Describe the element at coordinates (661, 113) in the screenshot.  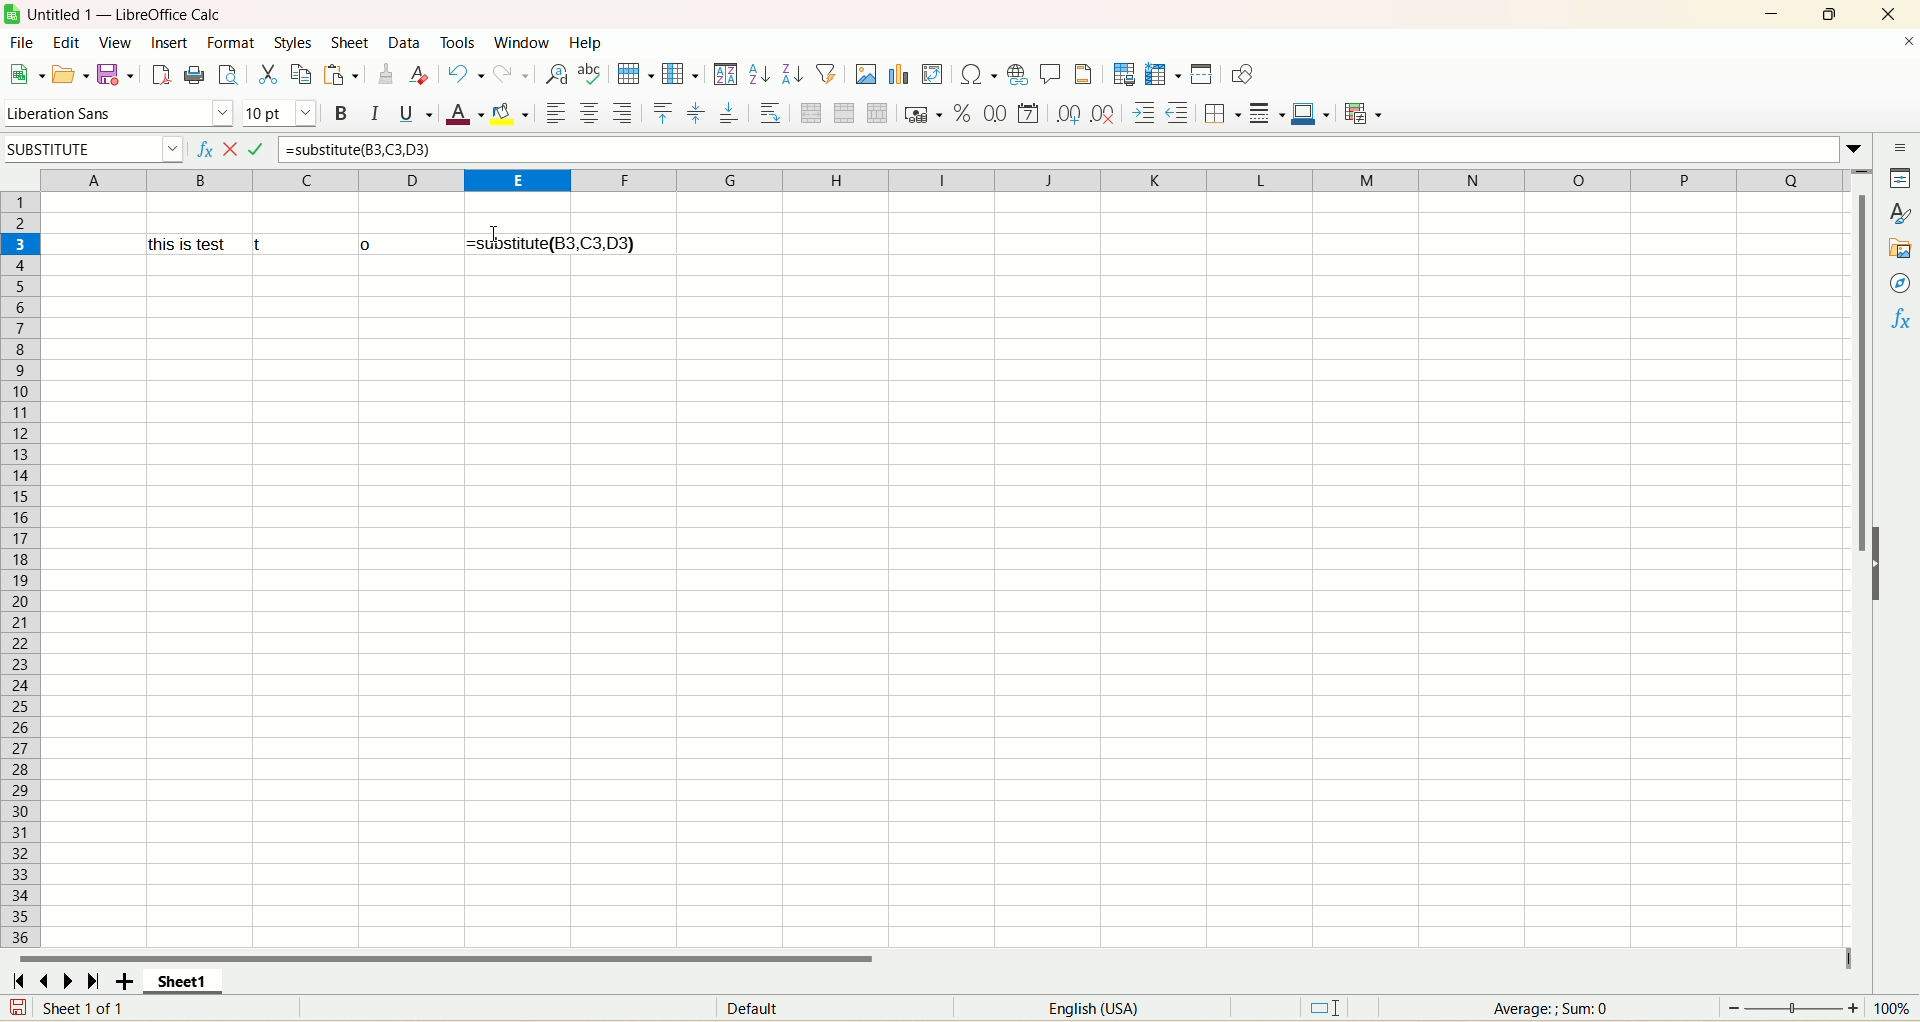
I see `align top` at that location.